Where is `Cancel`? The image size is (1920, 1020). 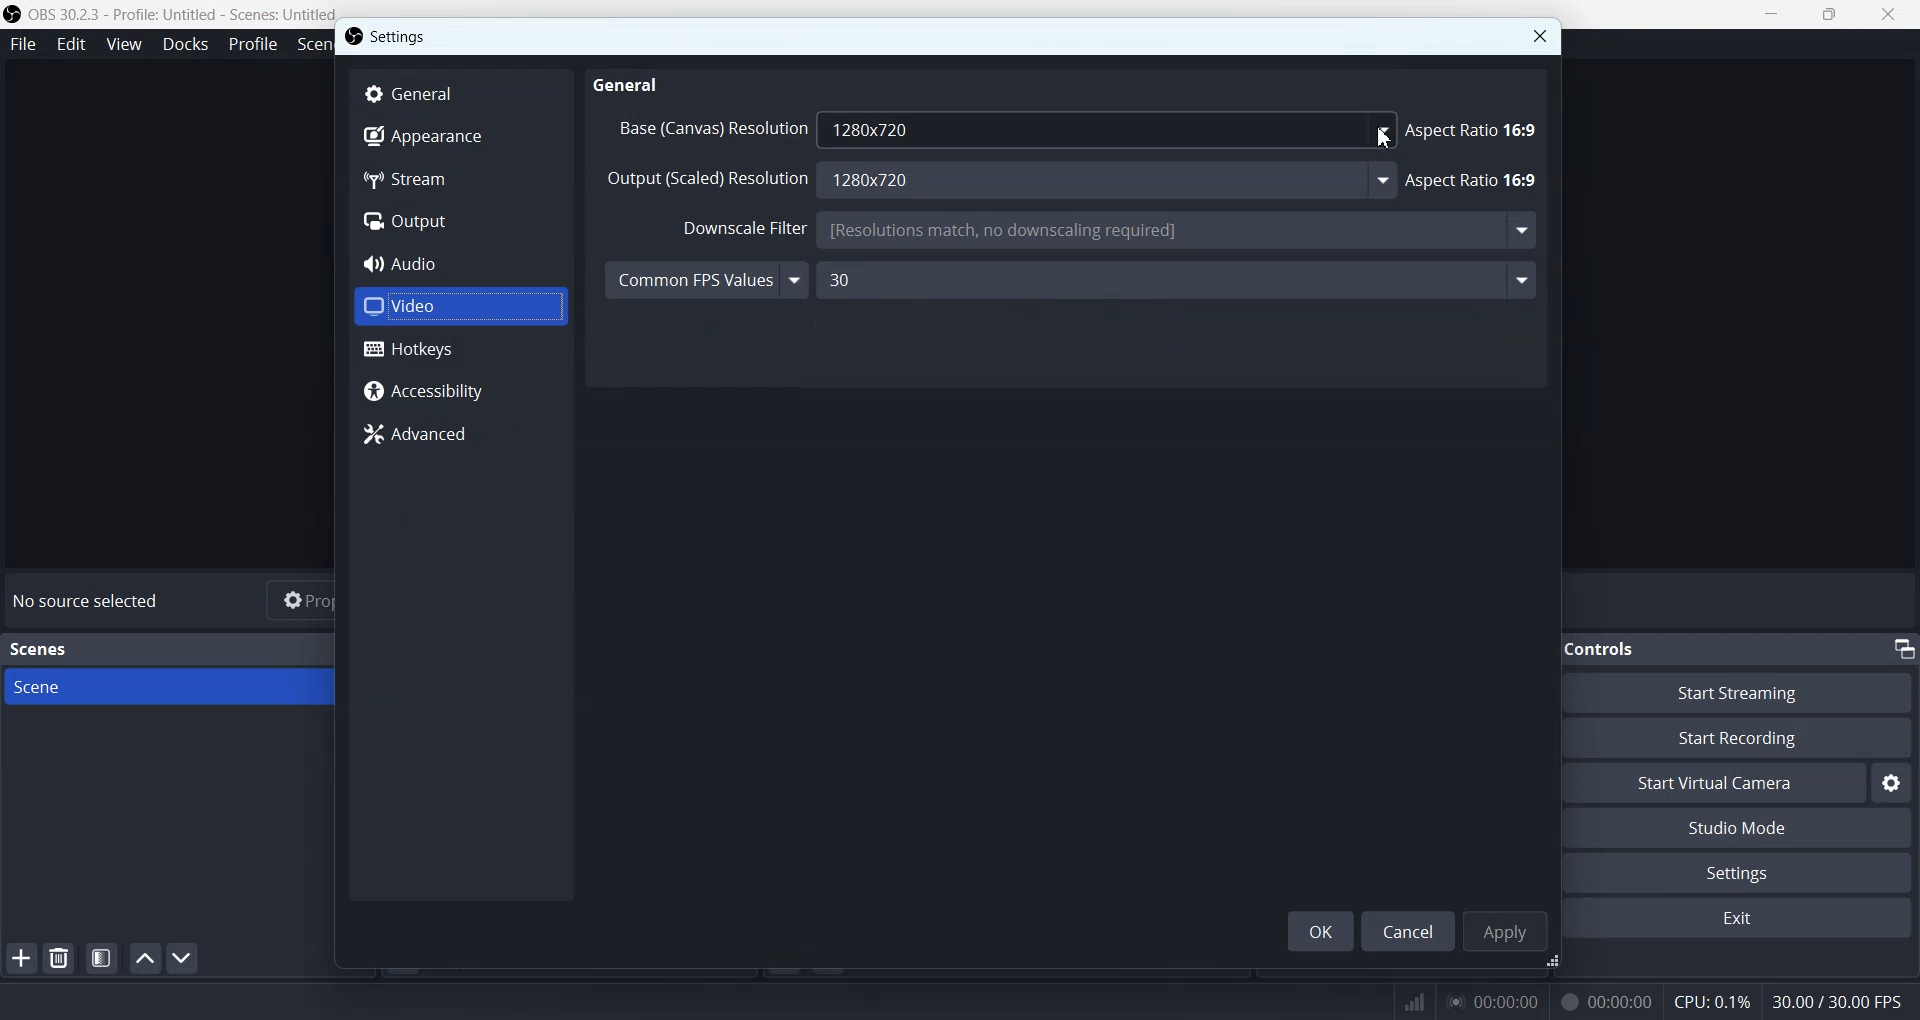 Cancel is located at coordinates (1409, 930).